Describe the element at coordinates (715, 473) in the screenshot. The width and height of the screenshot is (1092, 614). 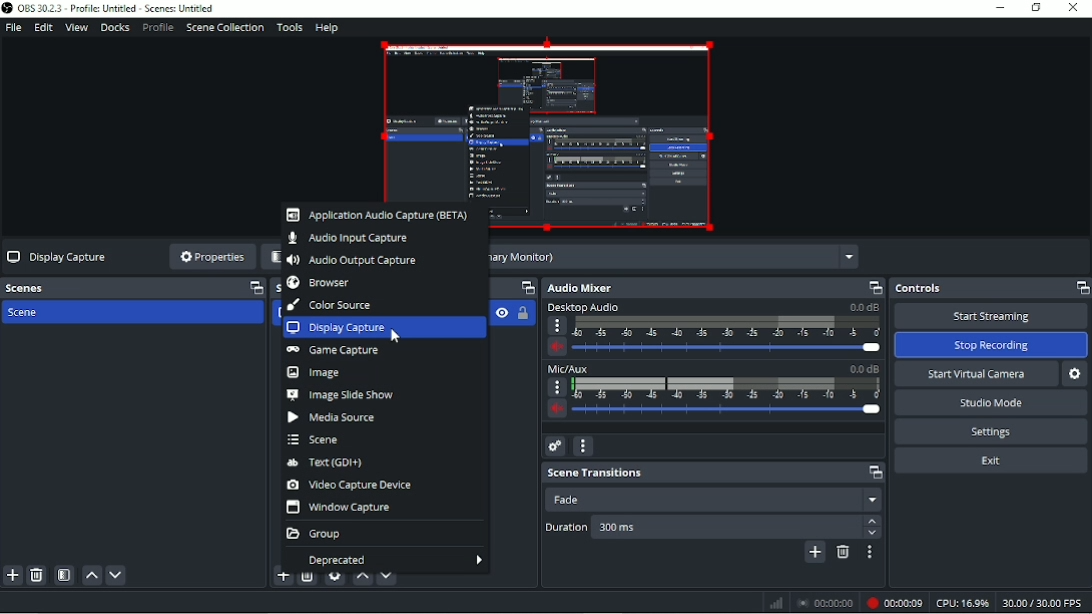
I see `Scene transitions` at that location.